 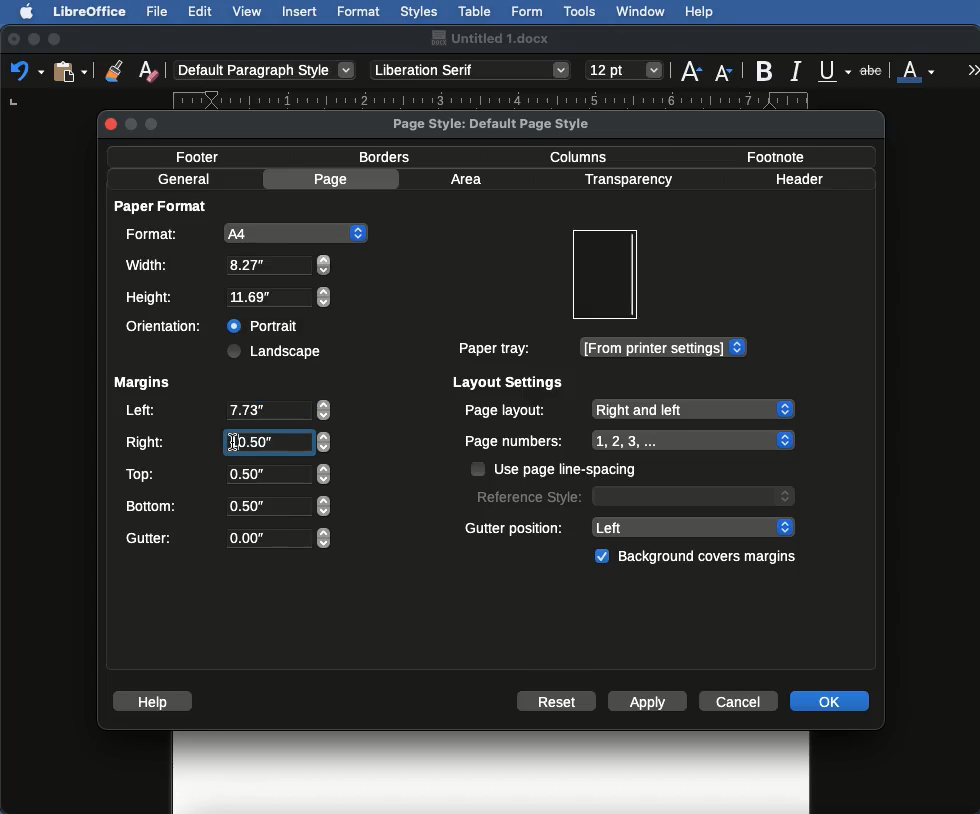 I want to click on Italics, so click(x=799, y=69).